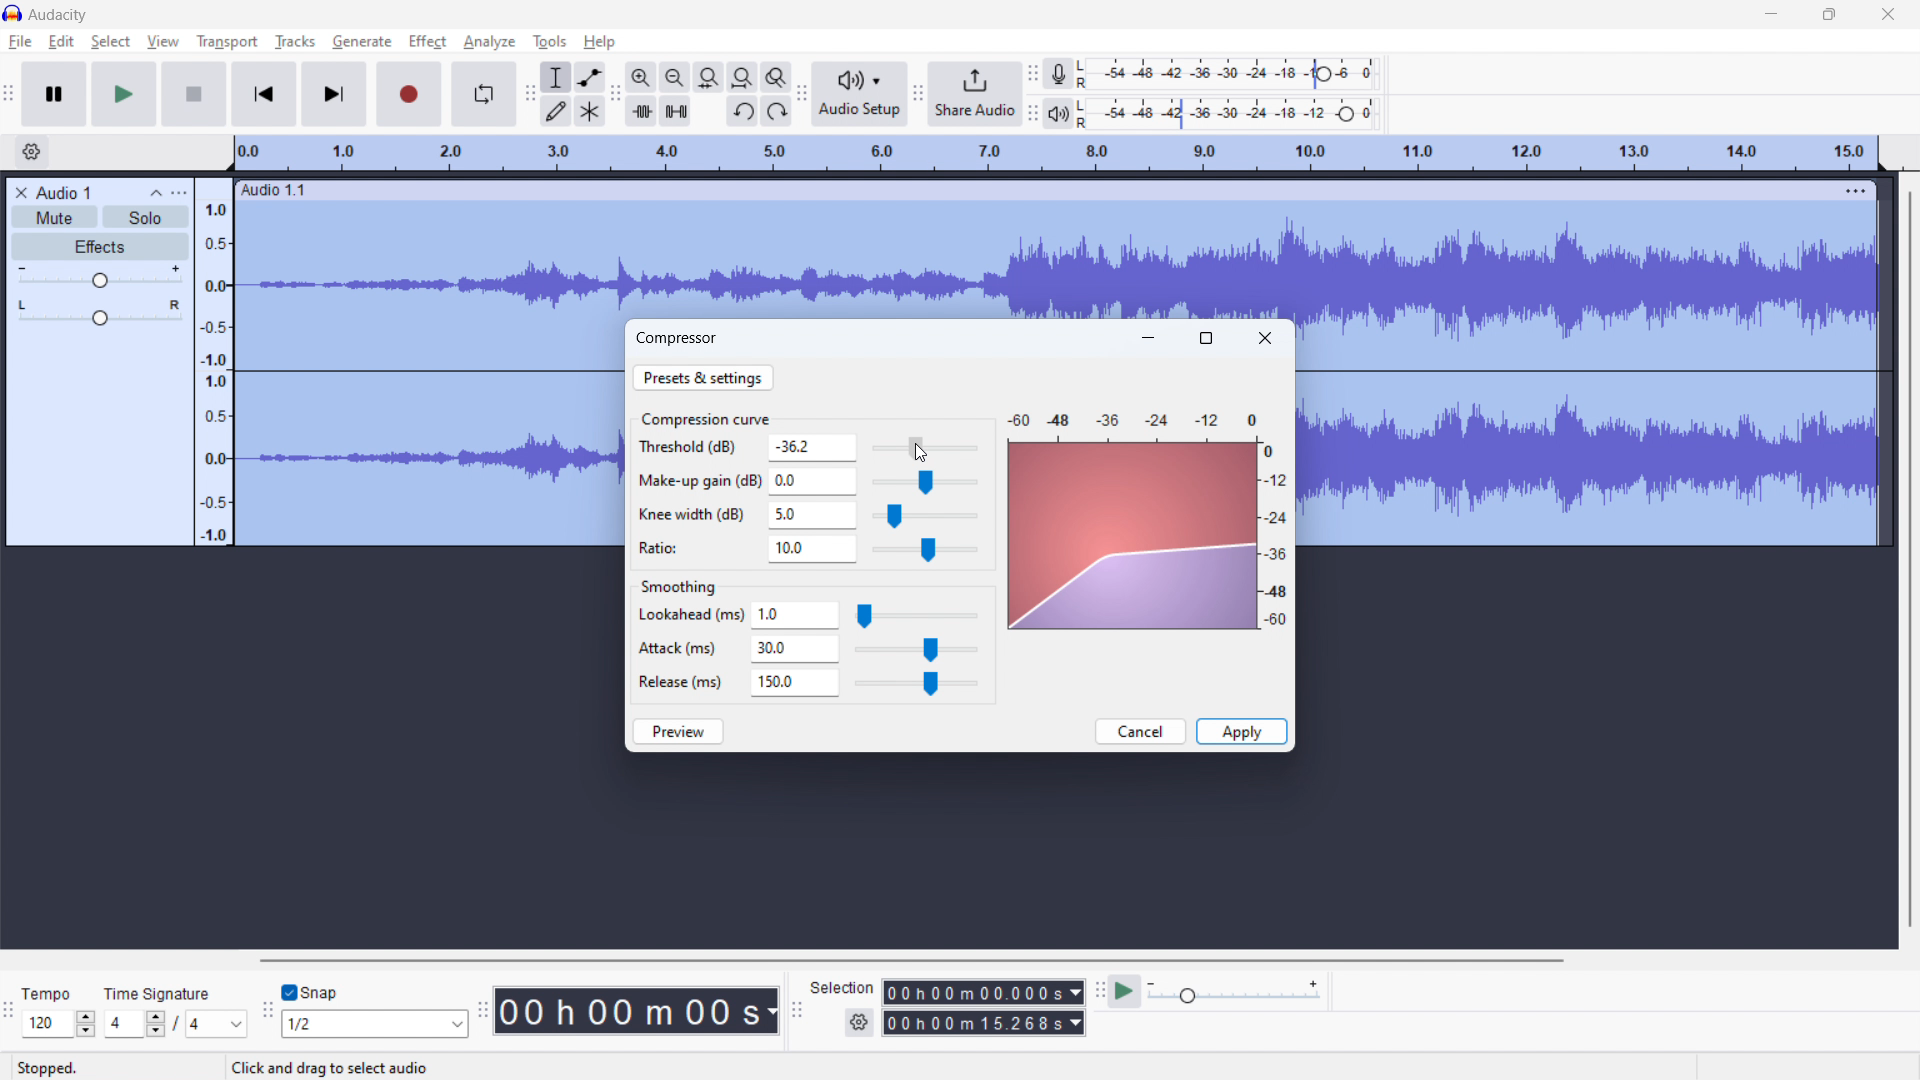  What do you see at coordinates (797, 1010) in the screenshot?
I see `selection toolbar` at bounding box center [797, 1010].